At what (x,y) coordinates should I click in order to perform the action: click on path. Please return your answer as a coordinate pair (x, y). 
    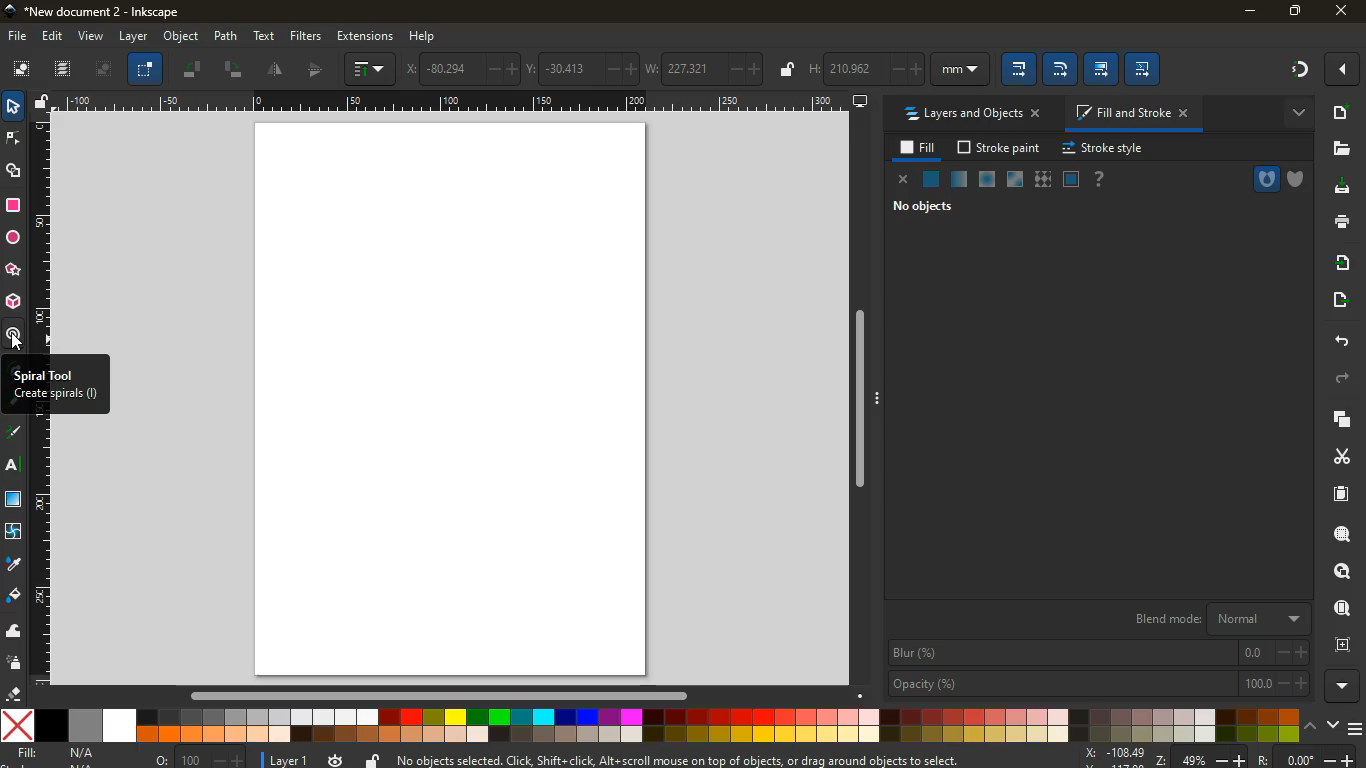
    Looking at the image, I should click on (226, 36).